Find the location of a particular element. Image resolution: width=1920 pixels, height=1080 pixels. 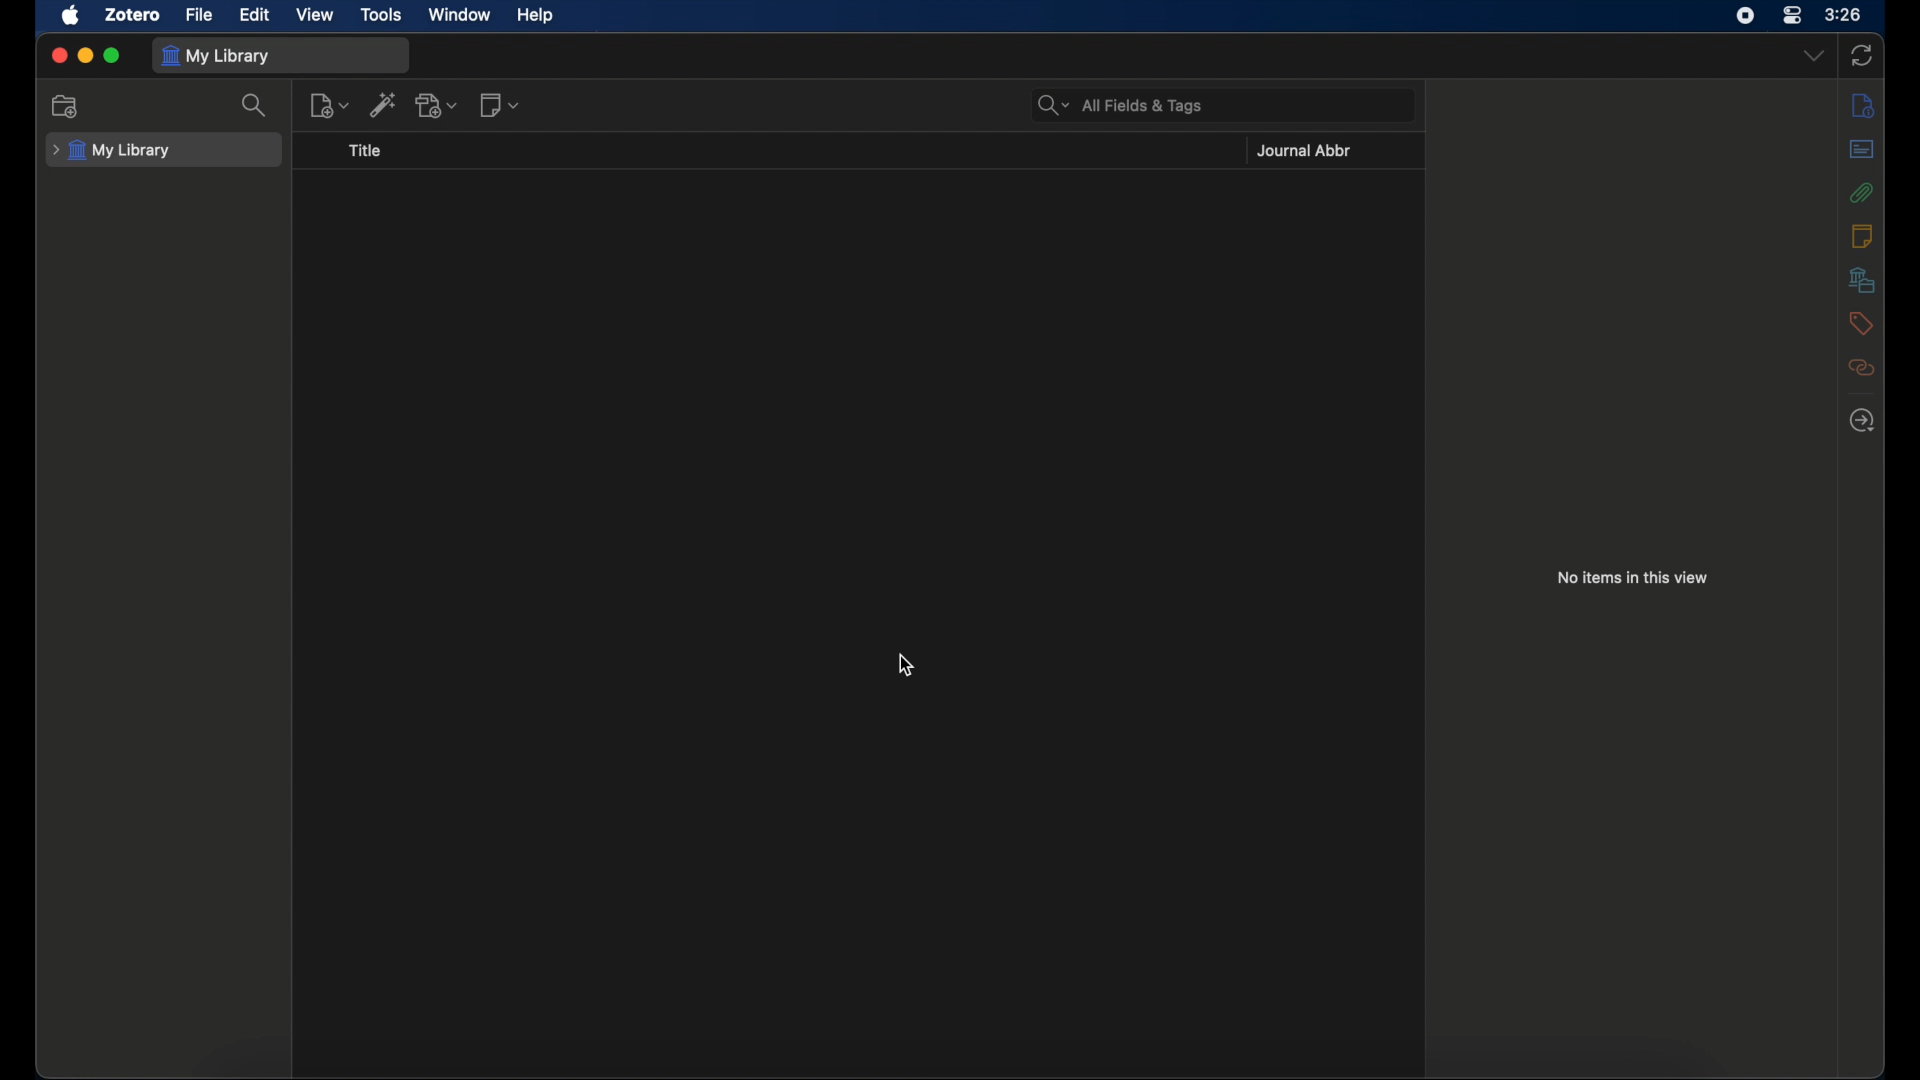

my library is located at coordinates (216, 56).